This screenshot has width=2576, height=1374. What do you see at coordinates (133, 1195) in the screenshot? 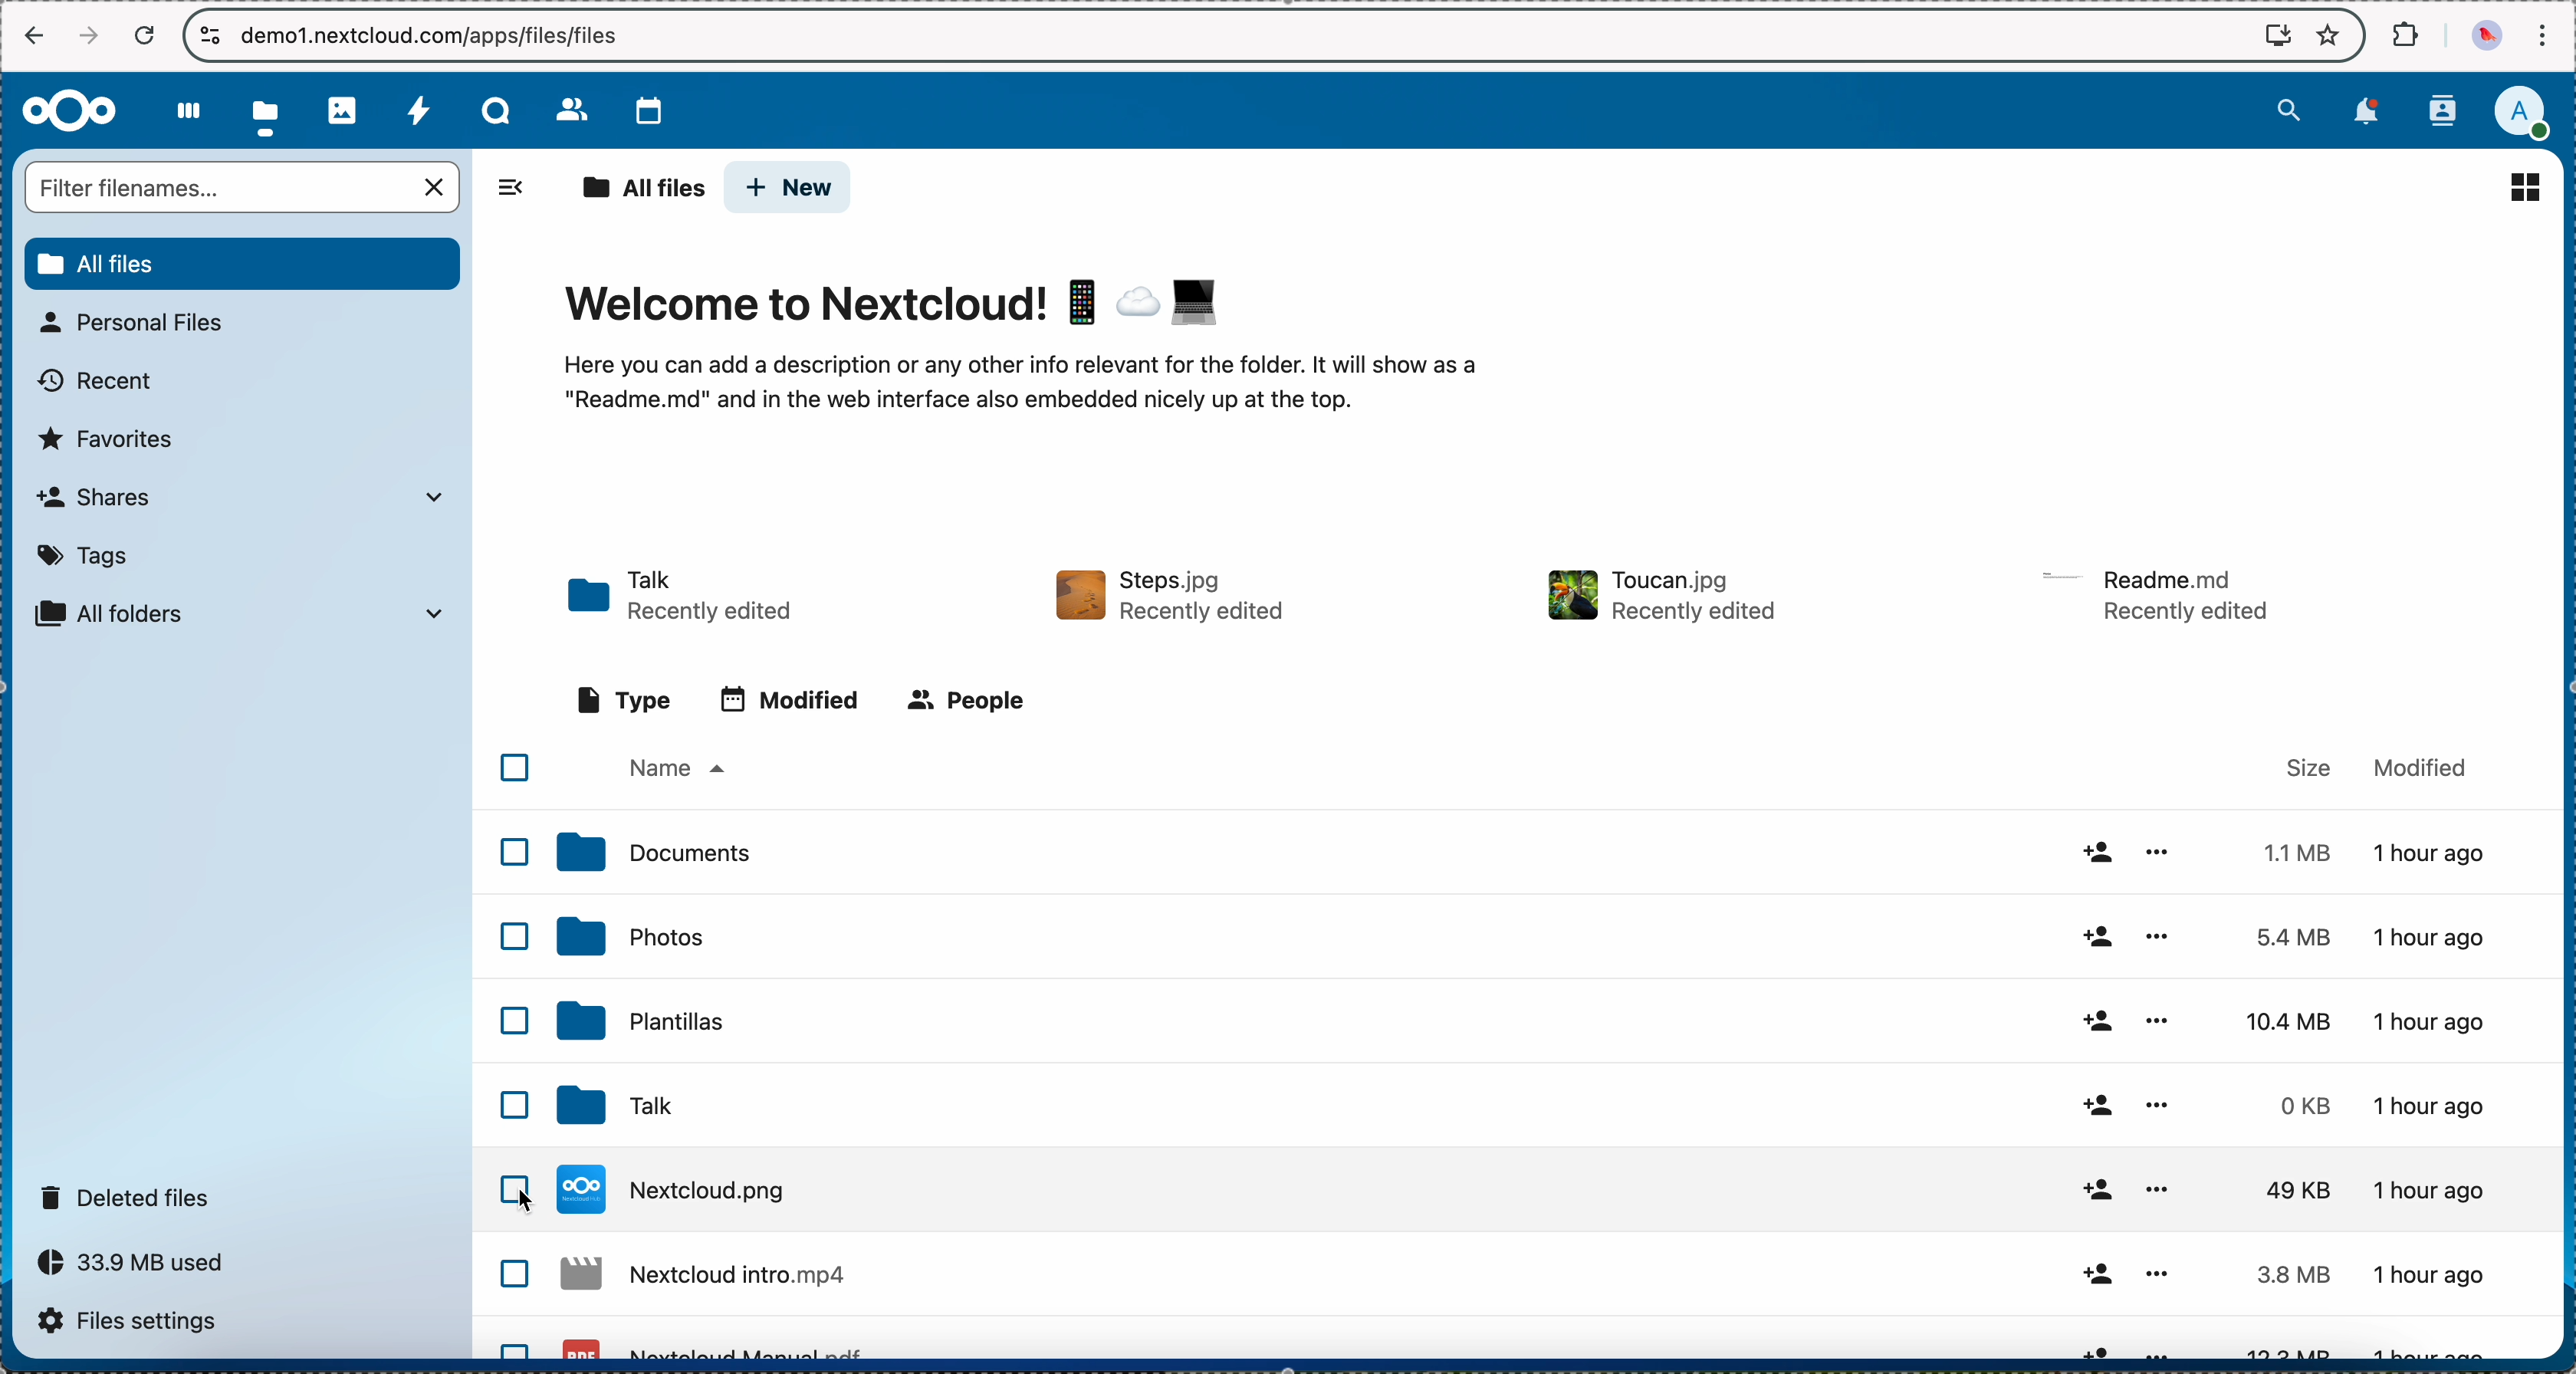
I see `deleted files` at bounding box center [133, 1195].